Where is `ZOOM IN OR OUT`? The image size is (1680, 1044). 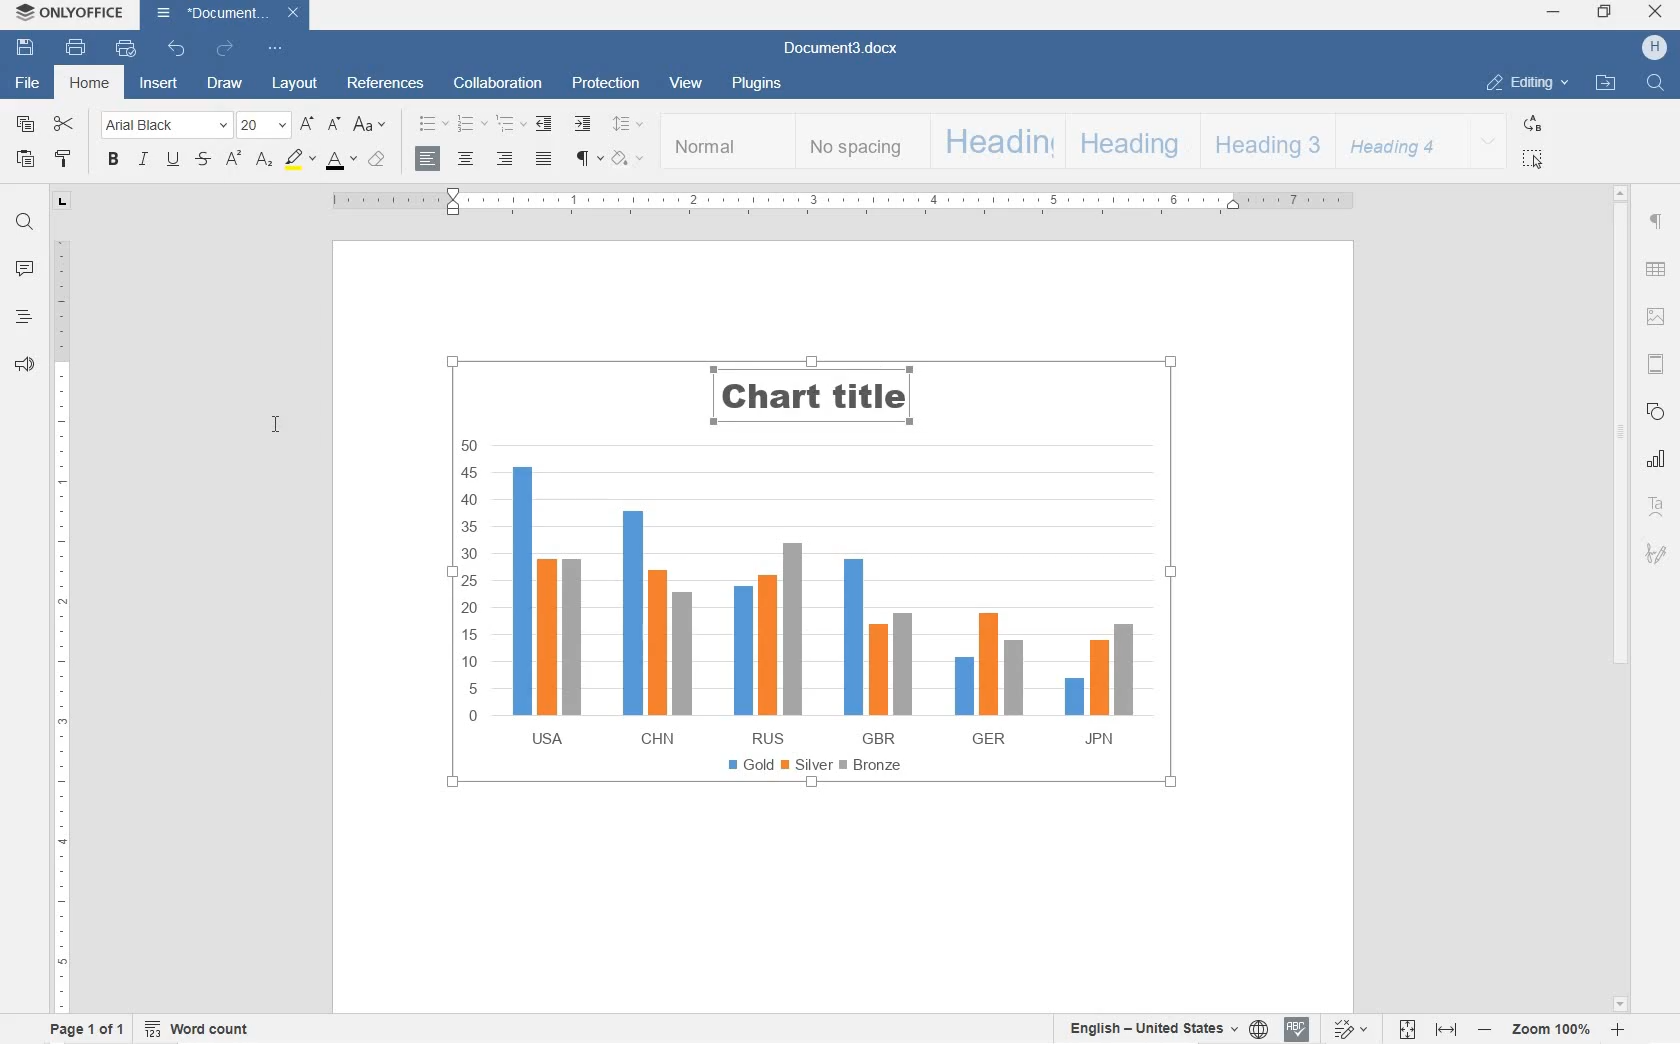
ZOOM IN OR OUT is located at coordinates (1554, 1027).